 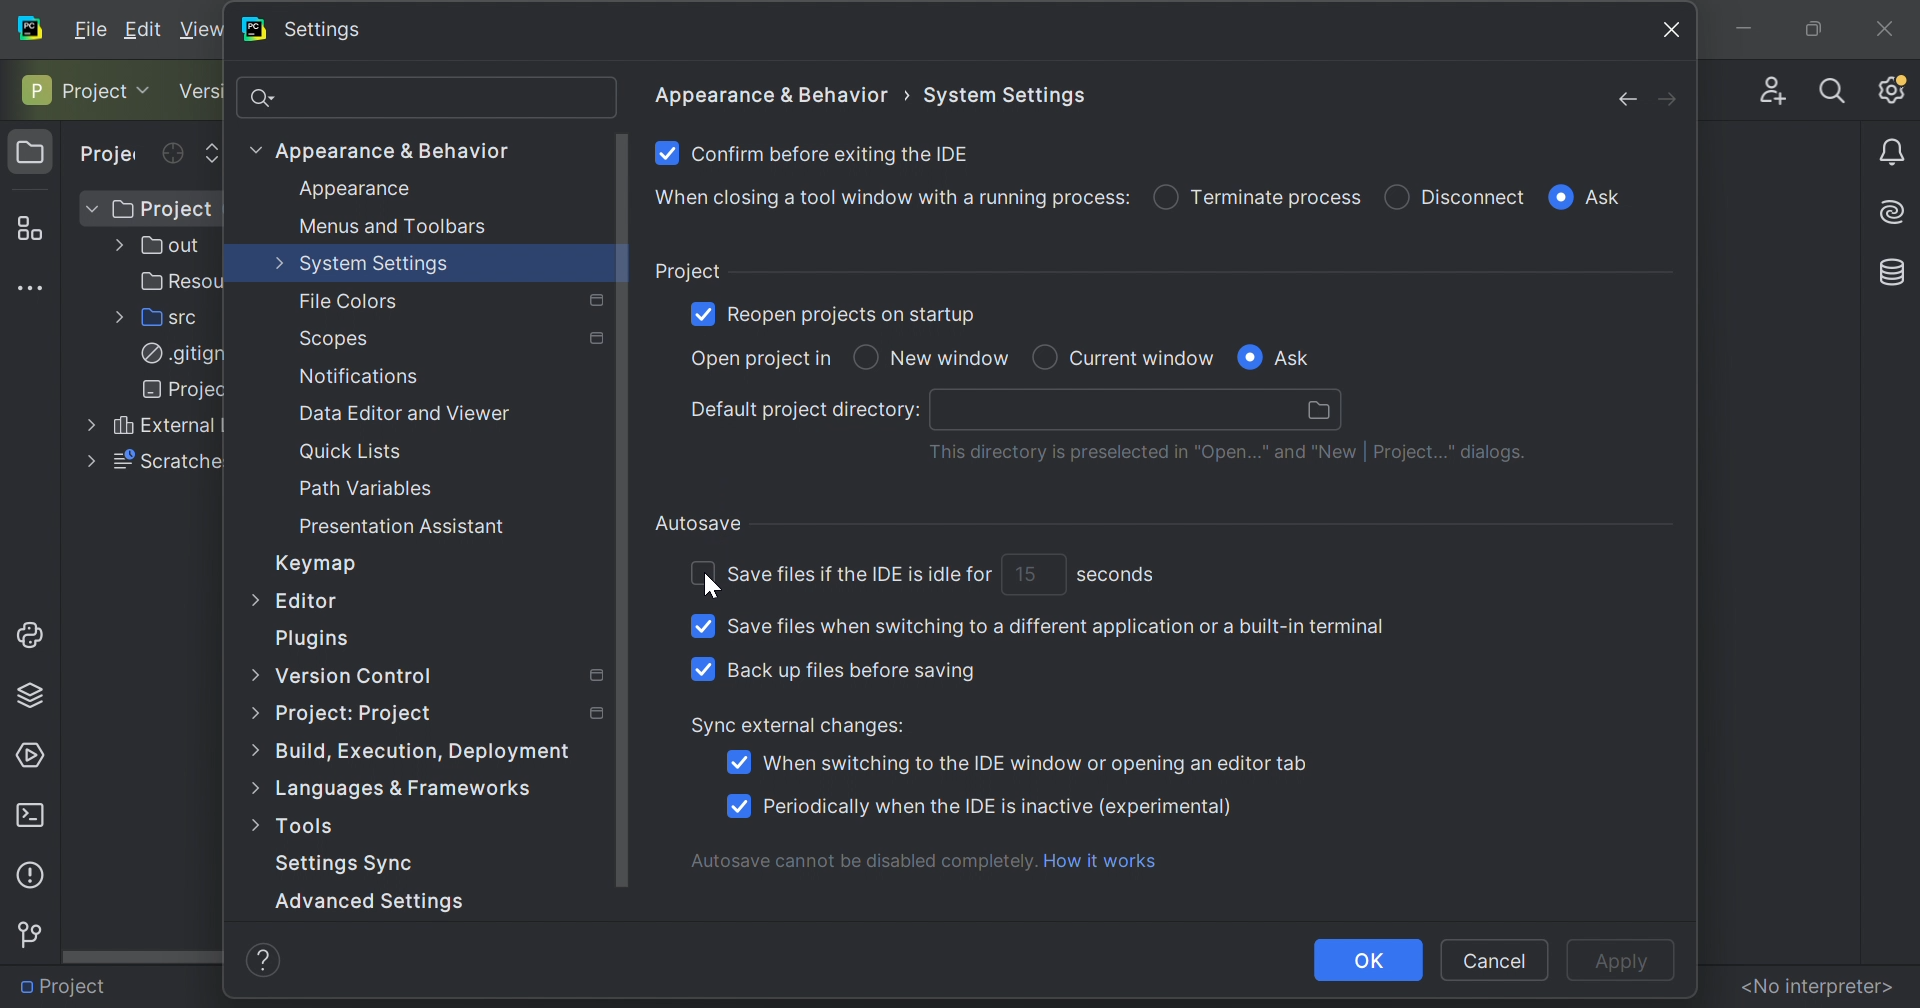 I want to click on help icon, so click(x=265, y=962).